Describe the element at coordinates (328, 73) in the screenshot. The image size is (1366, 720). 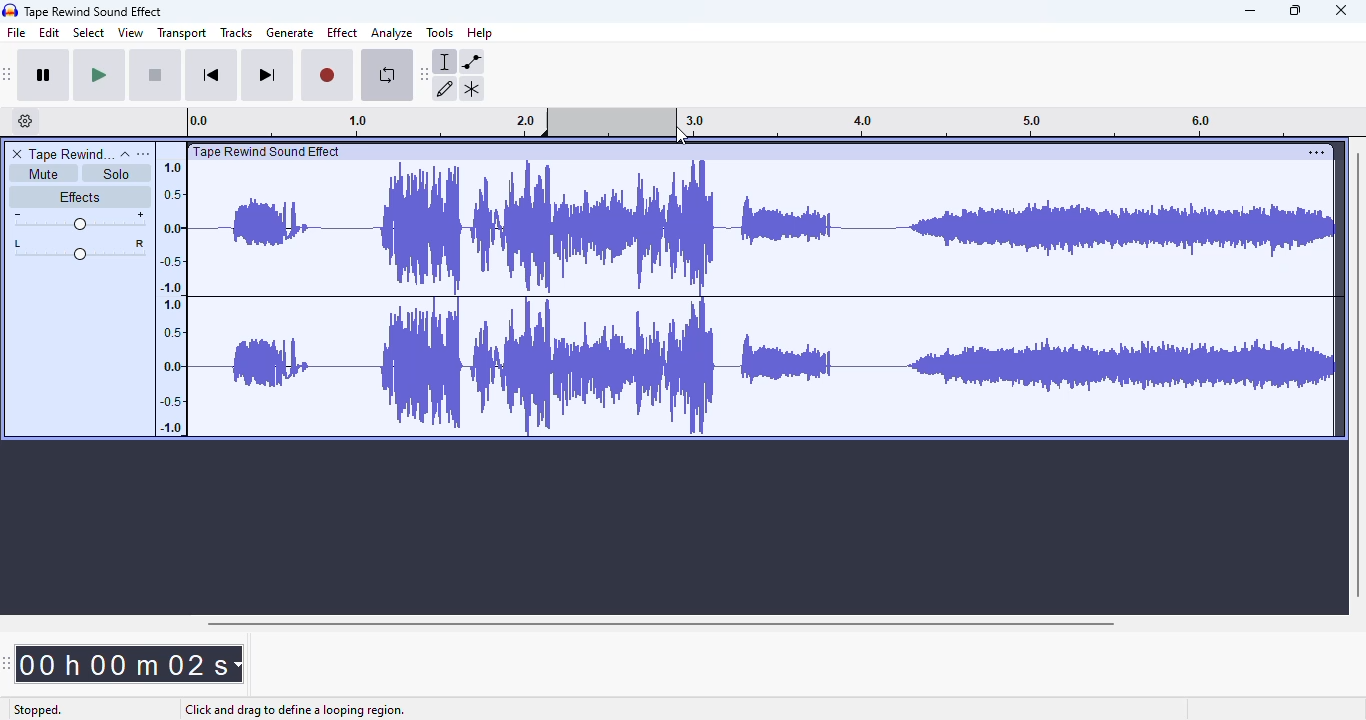
I see `record` at that location.